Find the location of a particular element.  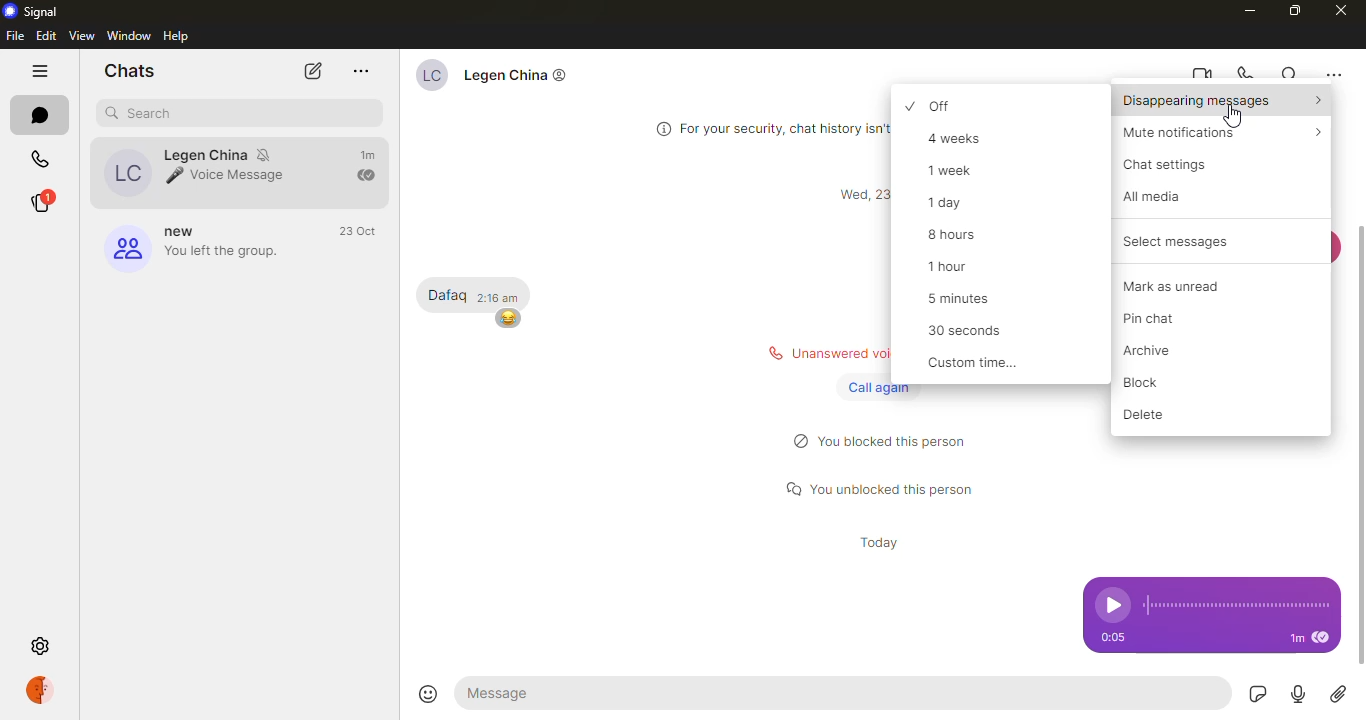

settings is located at coordinates (39, 645).